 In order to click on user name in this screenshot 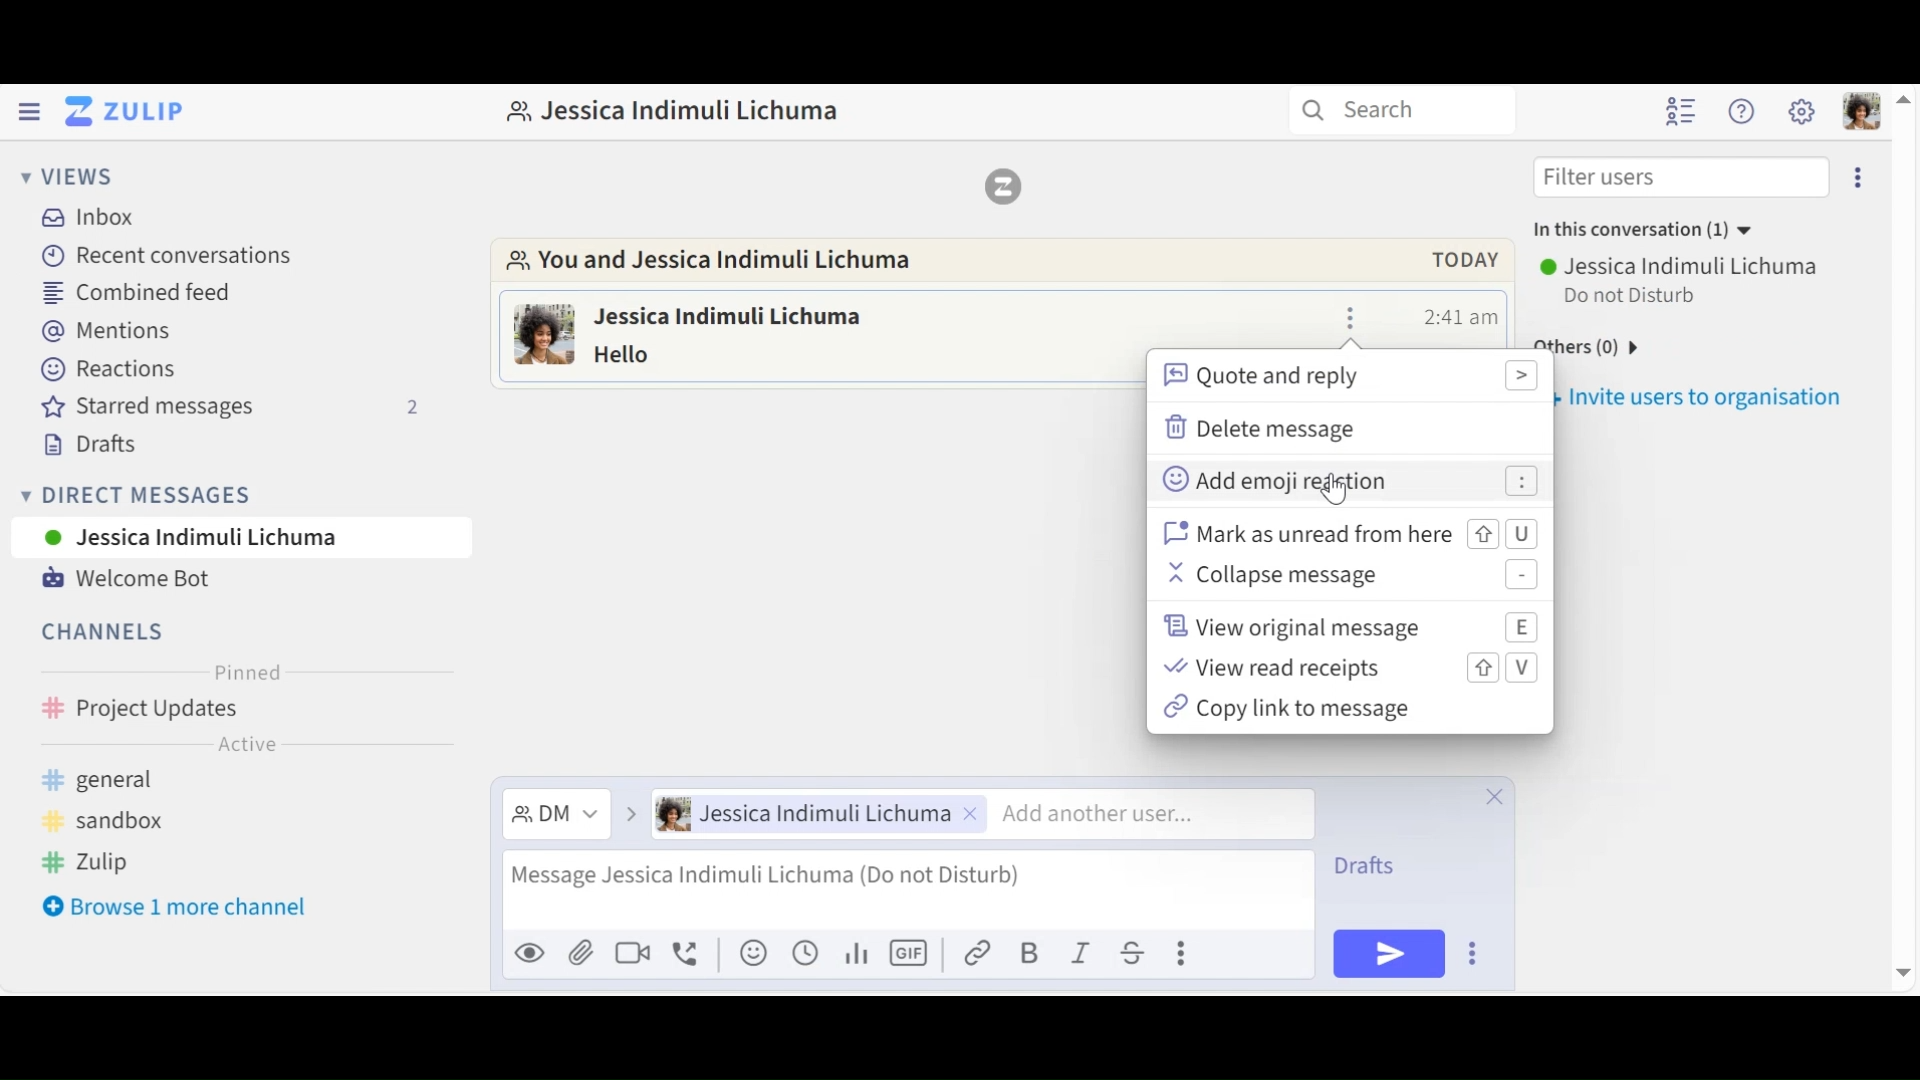, I will do `click(757, 314)`.